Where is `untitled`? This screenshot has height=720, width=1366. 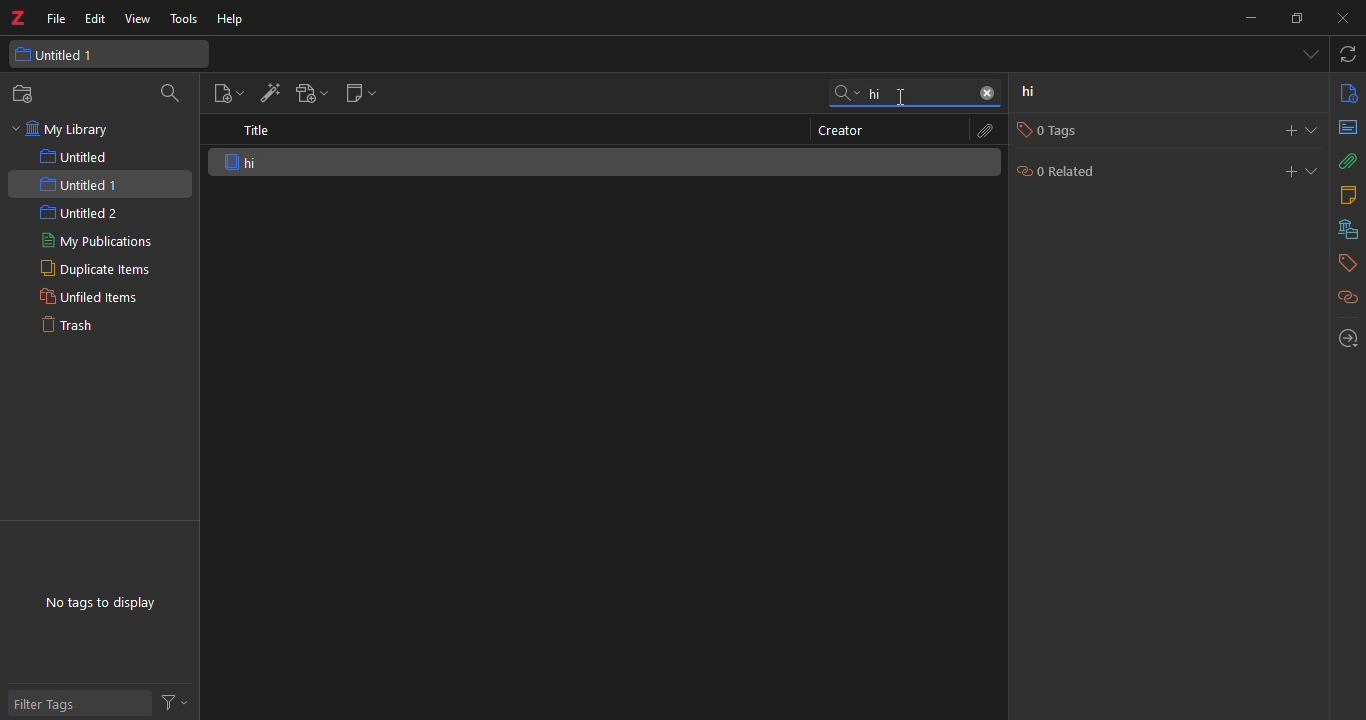 untitled is located at coordinates (78, 157).